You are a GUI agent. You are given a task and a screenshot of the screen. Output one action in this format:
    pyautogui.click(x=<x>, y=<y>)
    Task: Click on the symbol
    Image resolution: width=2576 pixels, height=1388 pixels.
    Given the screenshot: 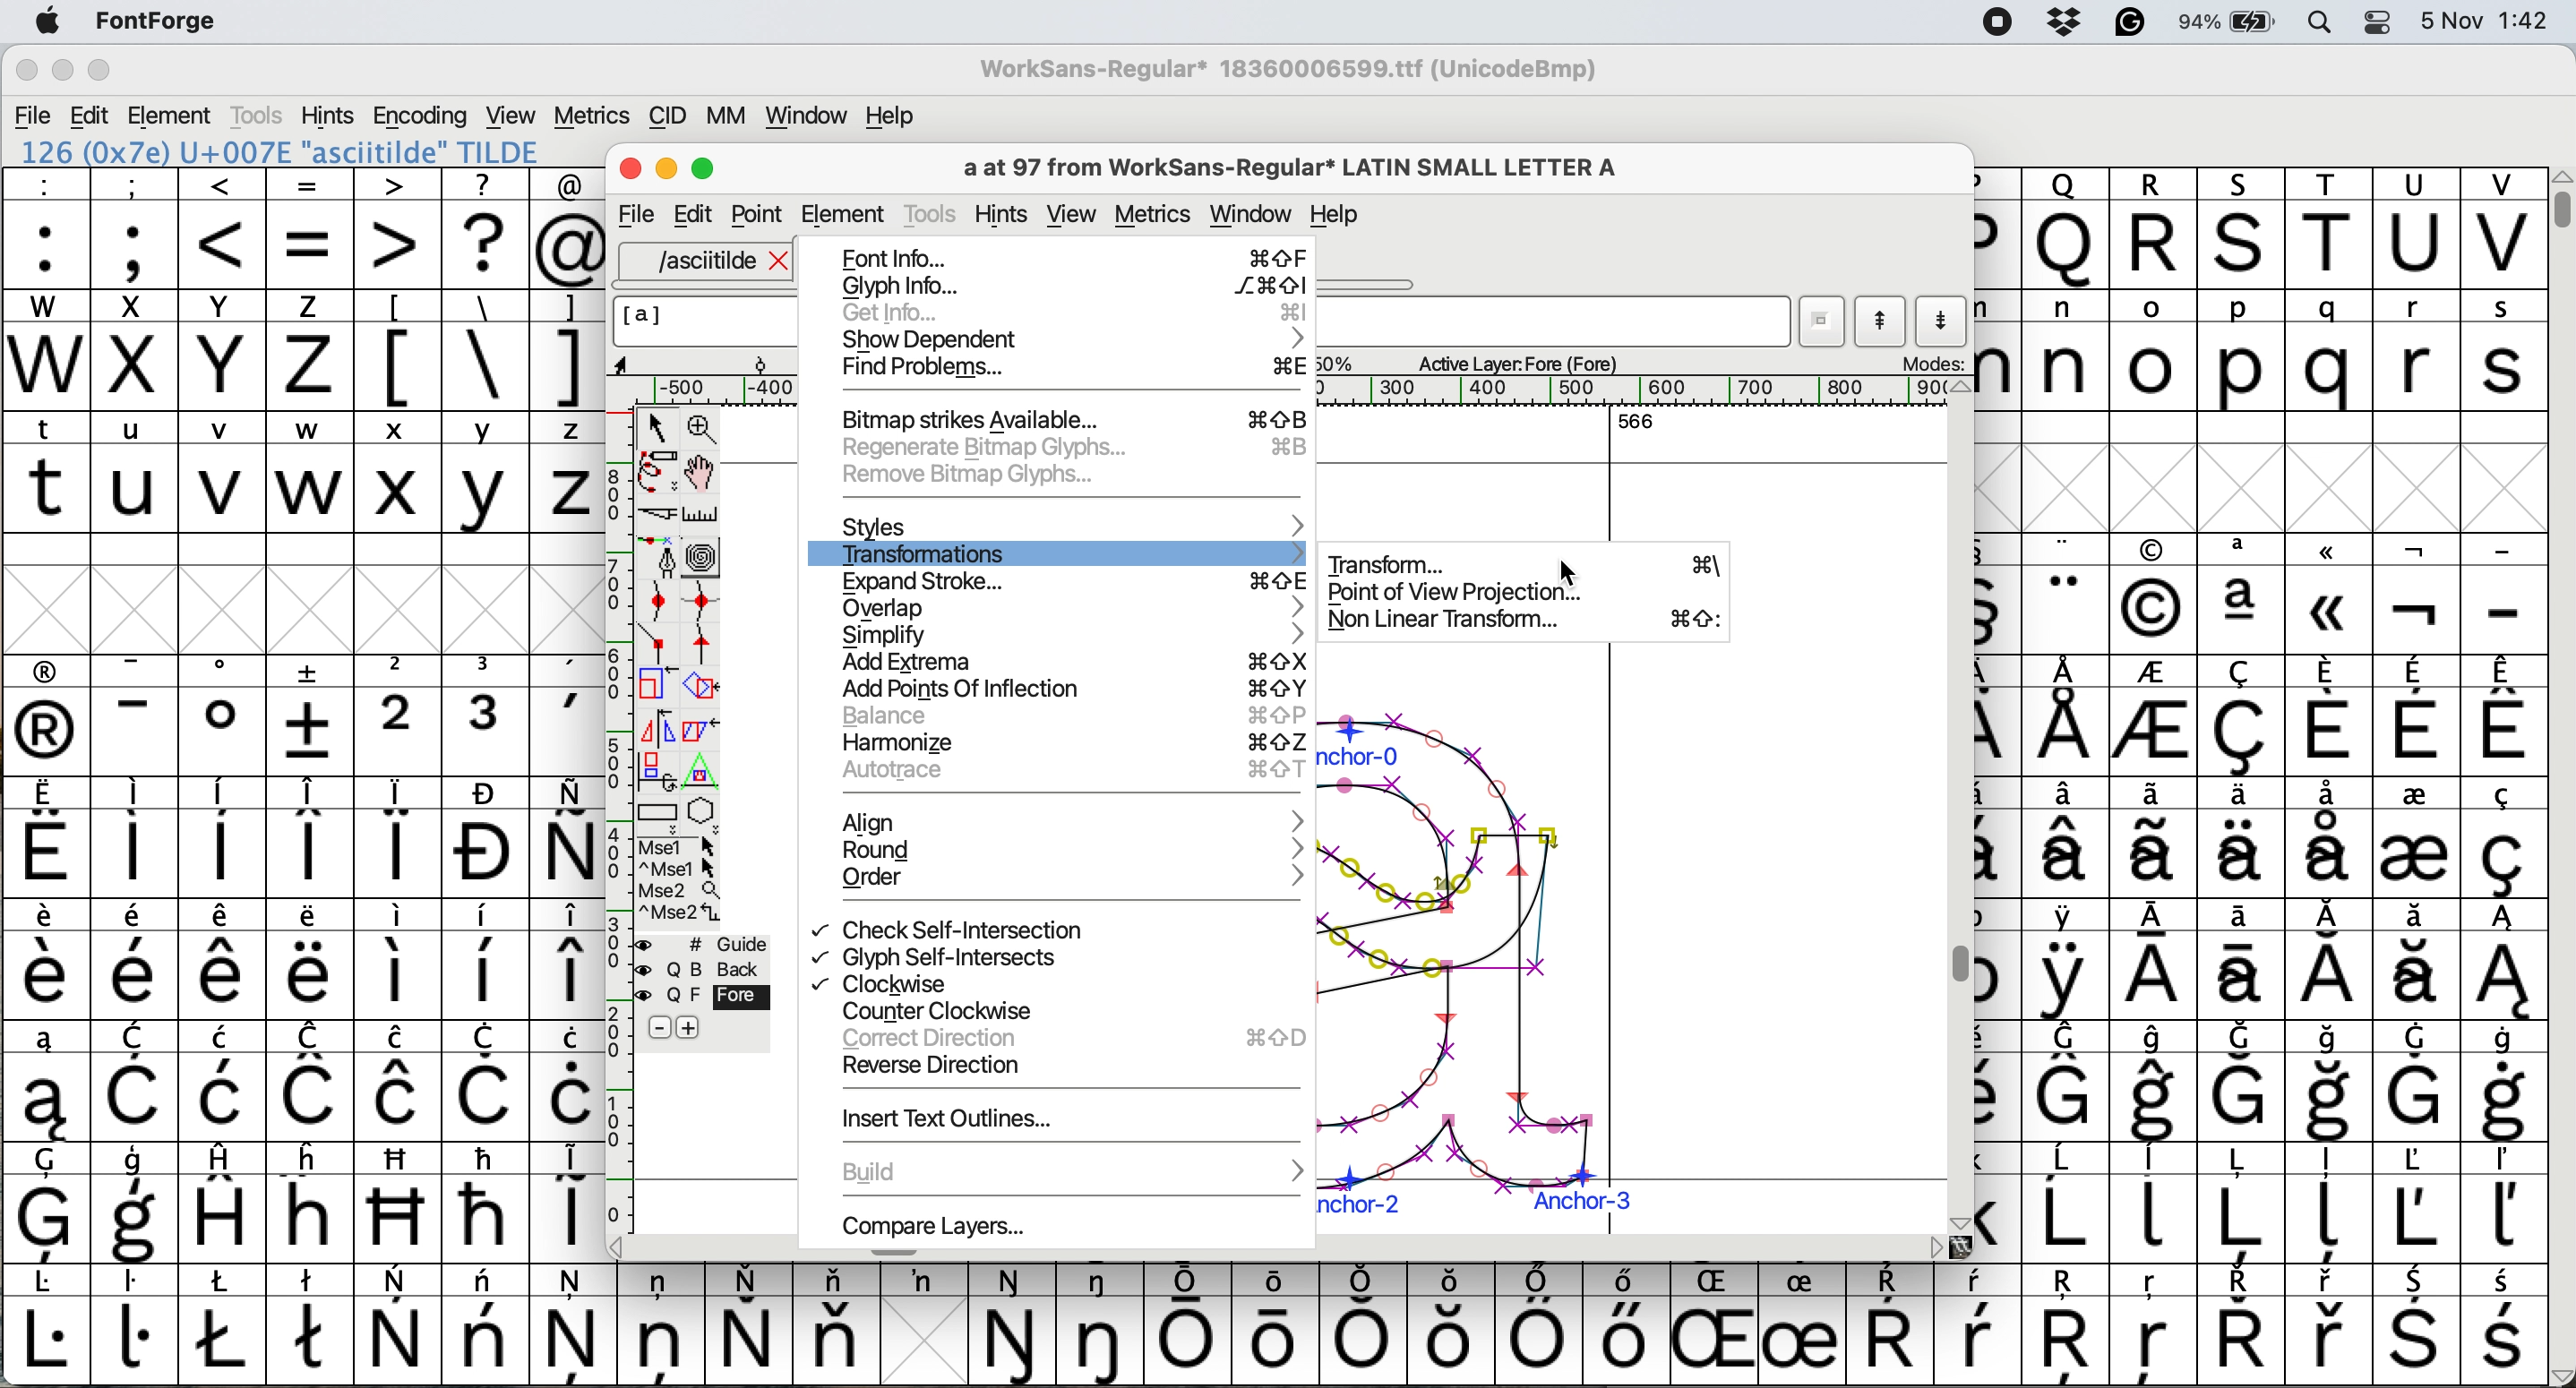 What is the action you would take?
    pyautogui.click(x=568, y=716)
    